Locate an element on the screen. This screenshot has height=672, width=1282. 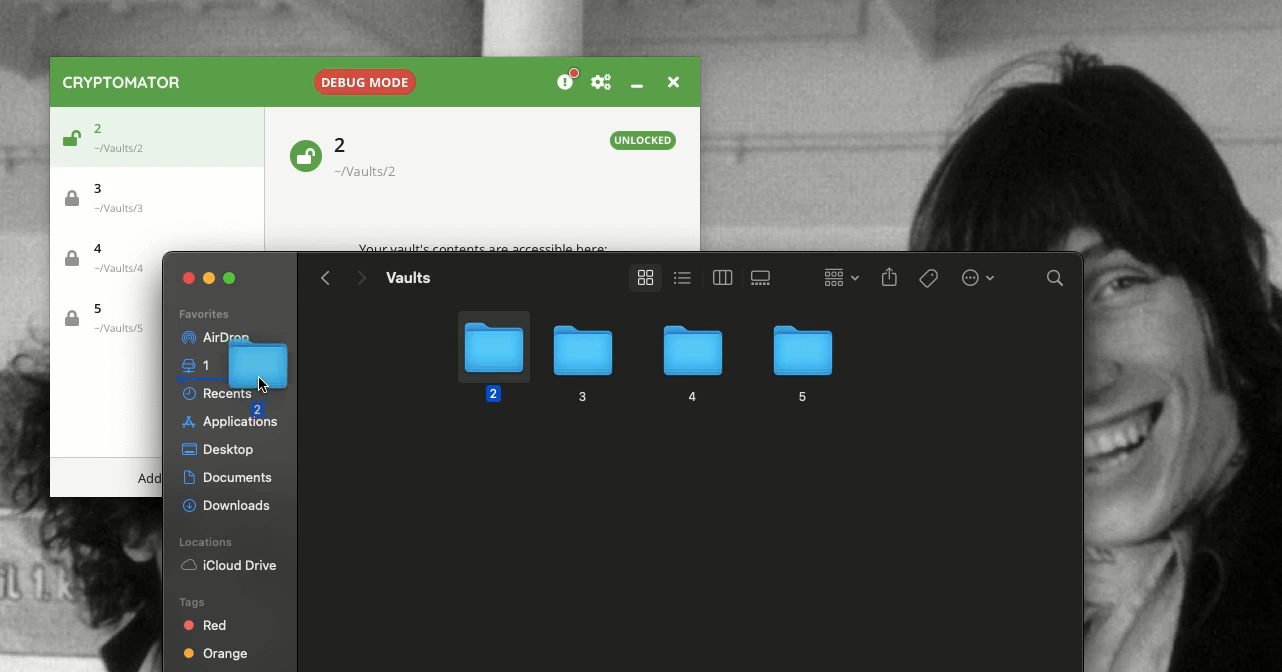
5 is located at coordinates (801, 361).